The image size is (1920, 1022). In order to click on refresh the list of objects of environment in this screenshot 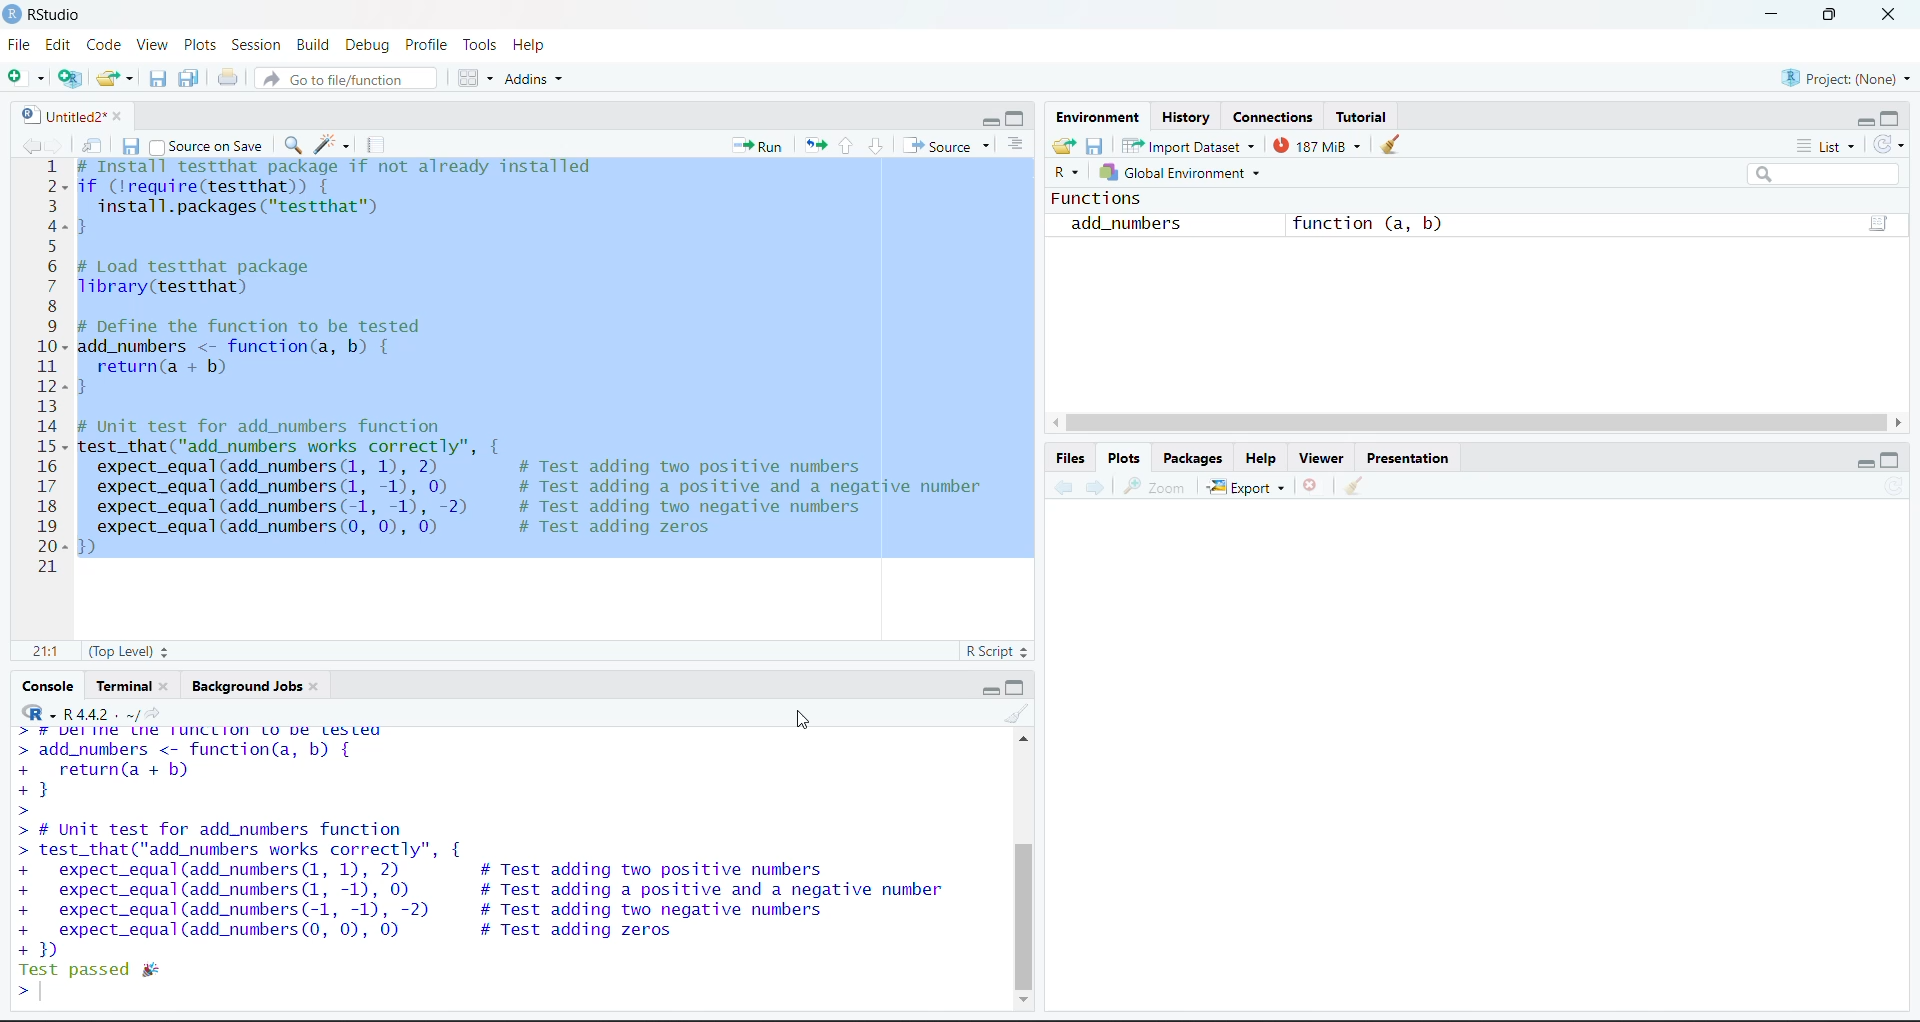, I will do `click(1889, 145)`.